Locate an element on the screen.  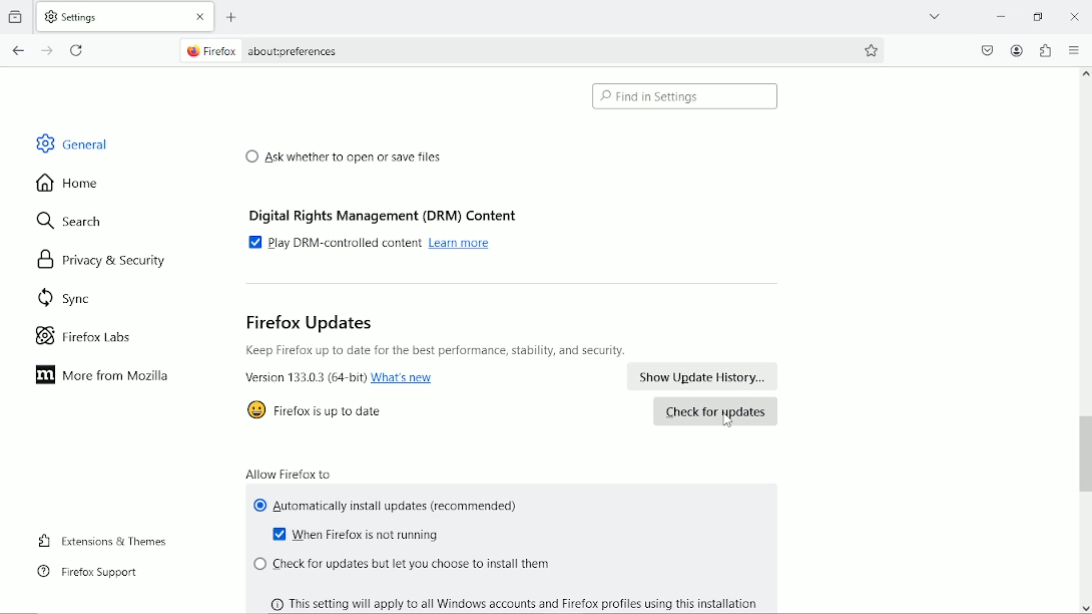
Version 133.03 (64-bit) What's new is located at coordinates (341, 379).